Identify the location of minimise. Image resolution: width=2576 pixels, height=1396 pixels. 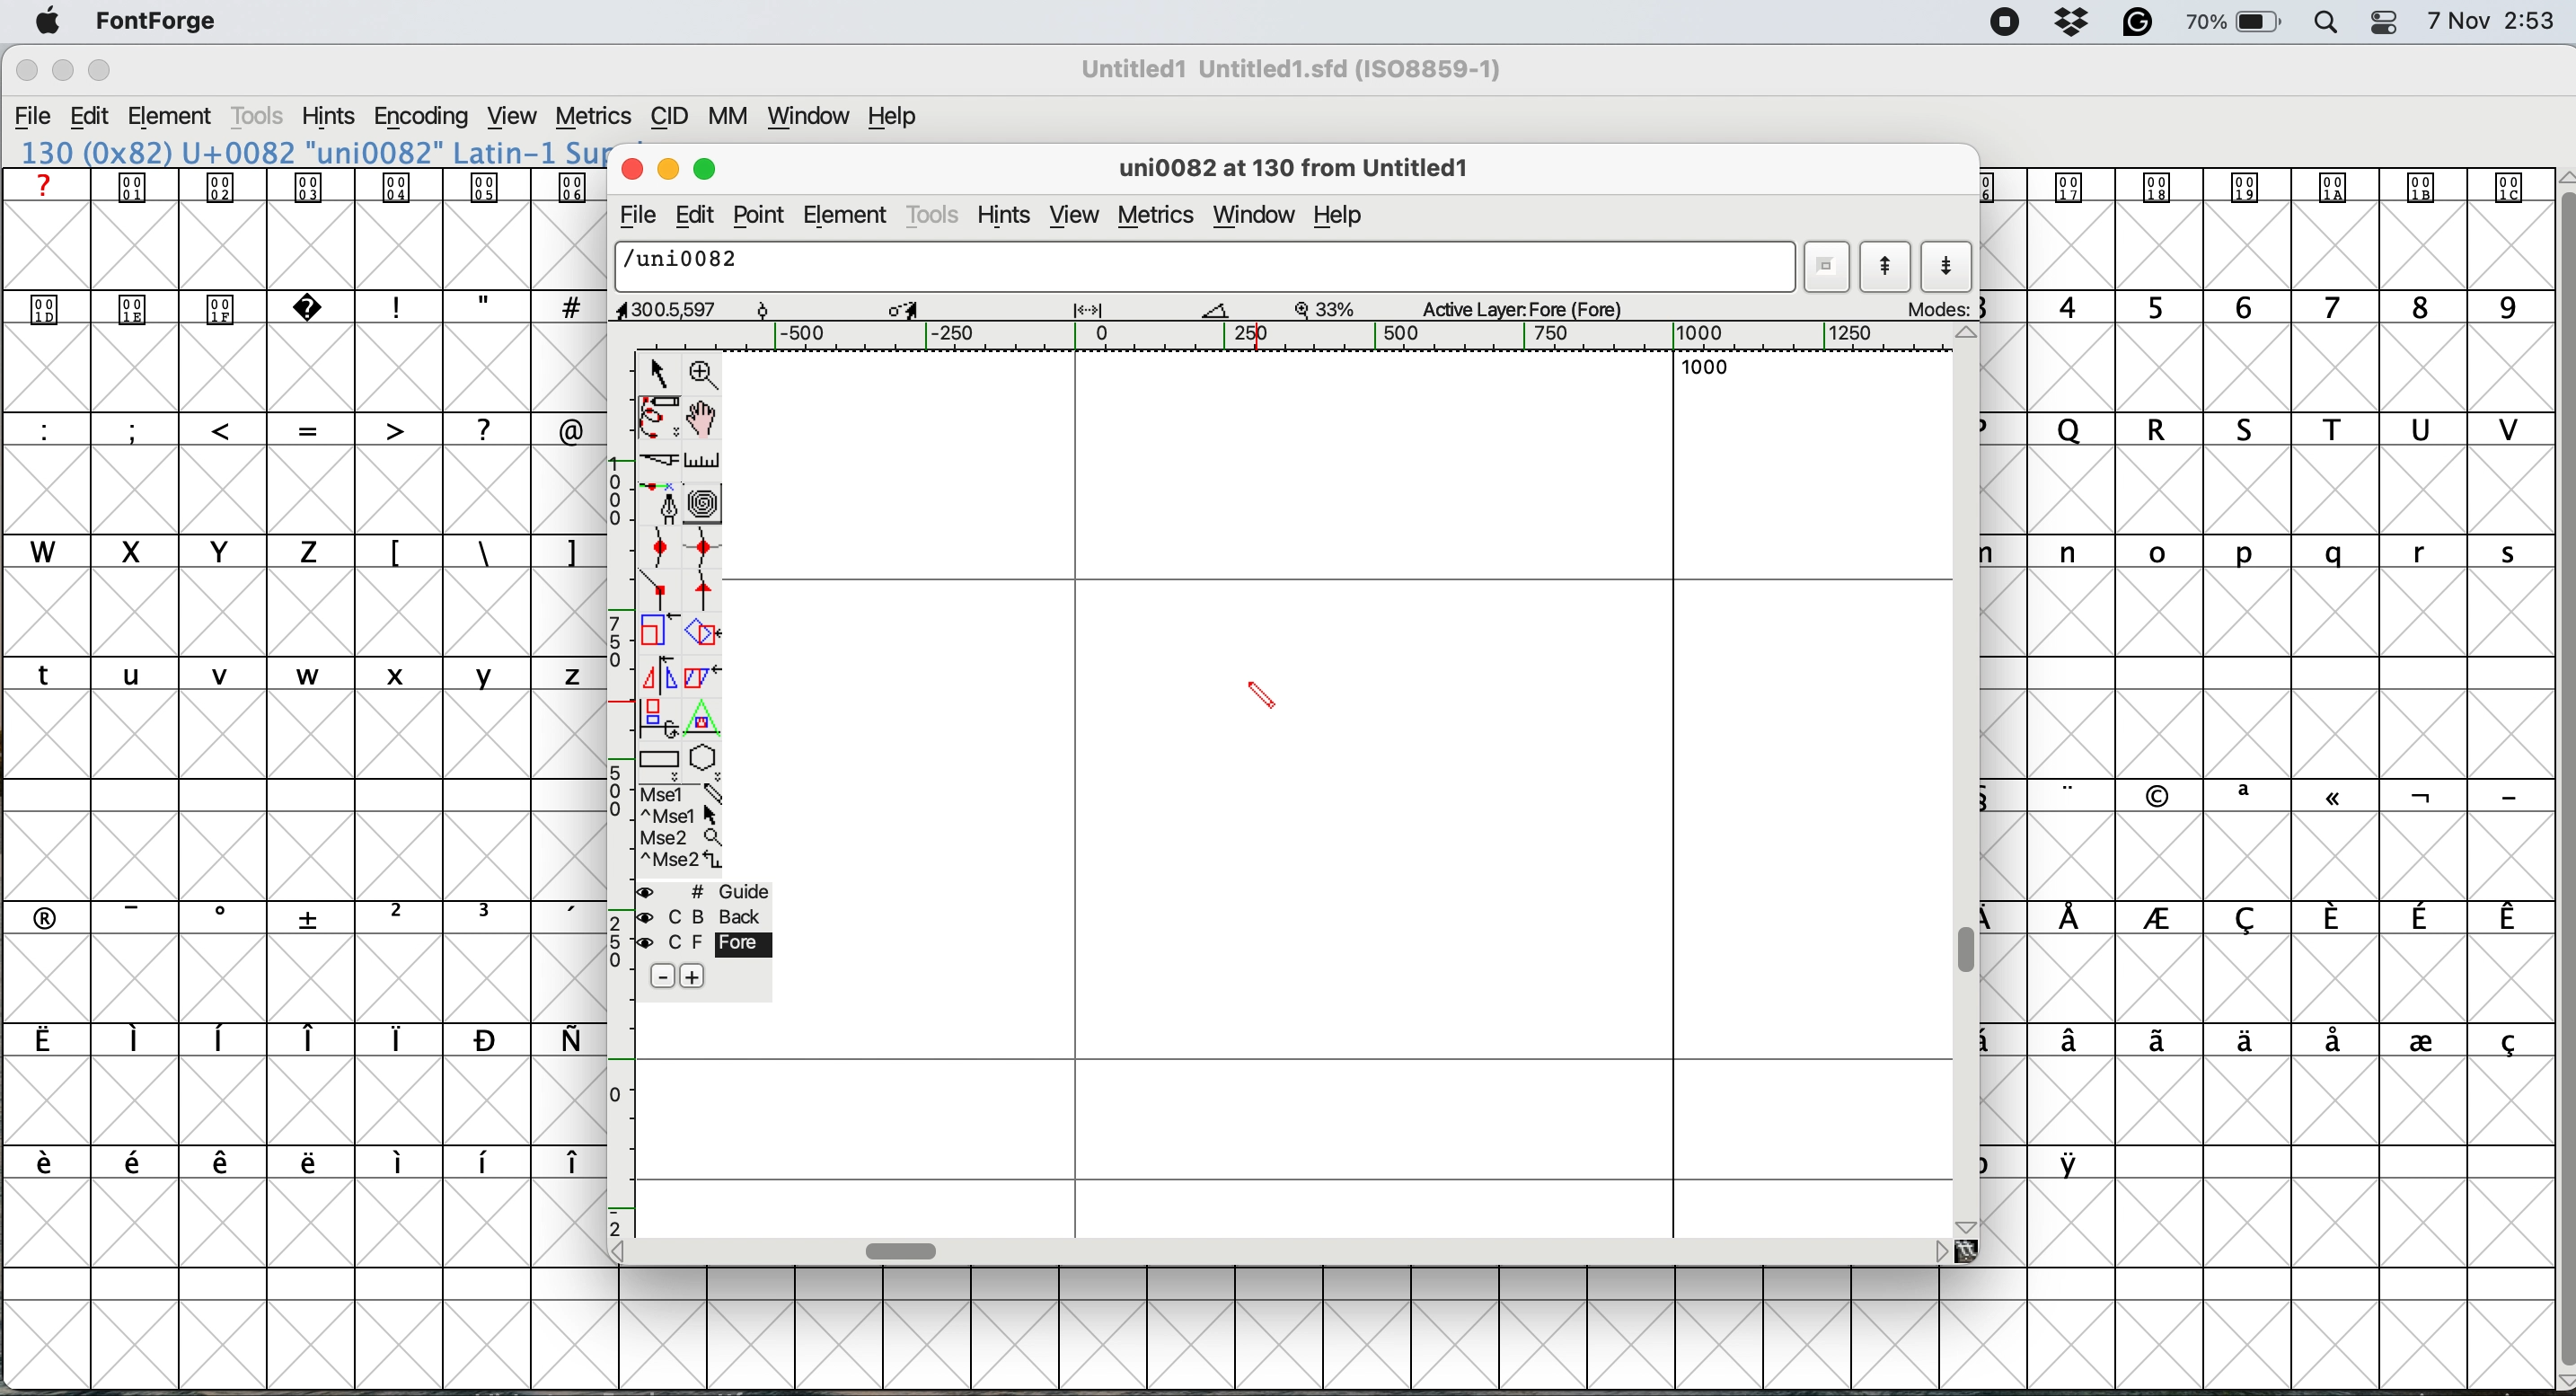
(57, 74).